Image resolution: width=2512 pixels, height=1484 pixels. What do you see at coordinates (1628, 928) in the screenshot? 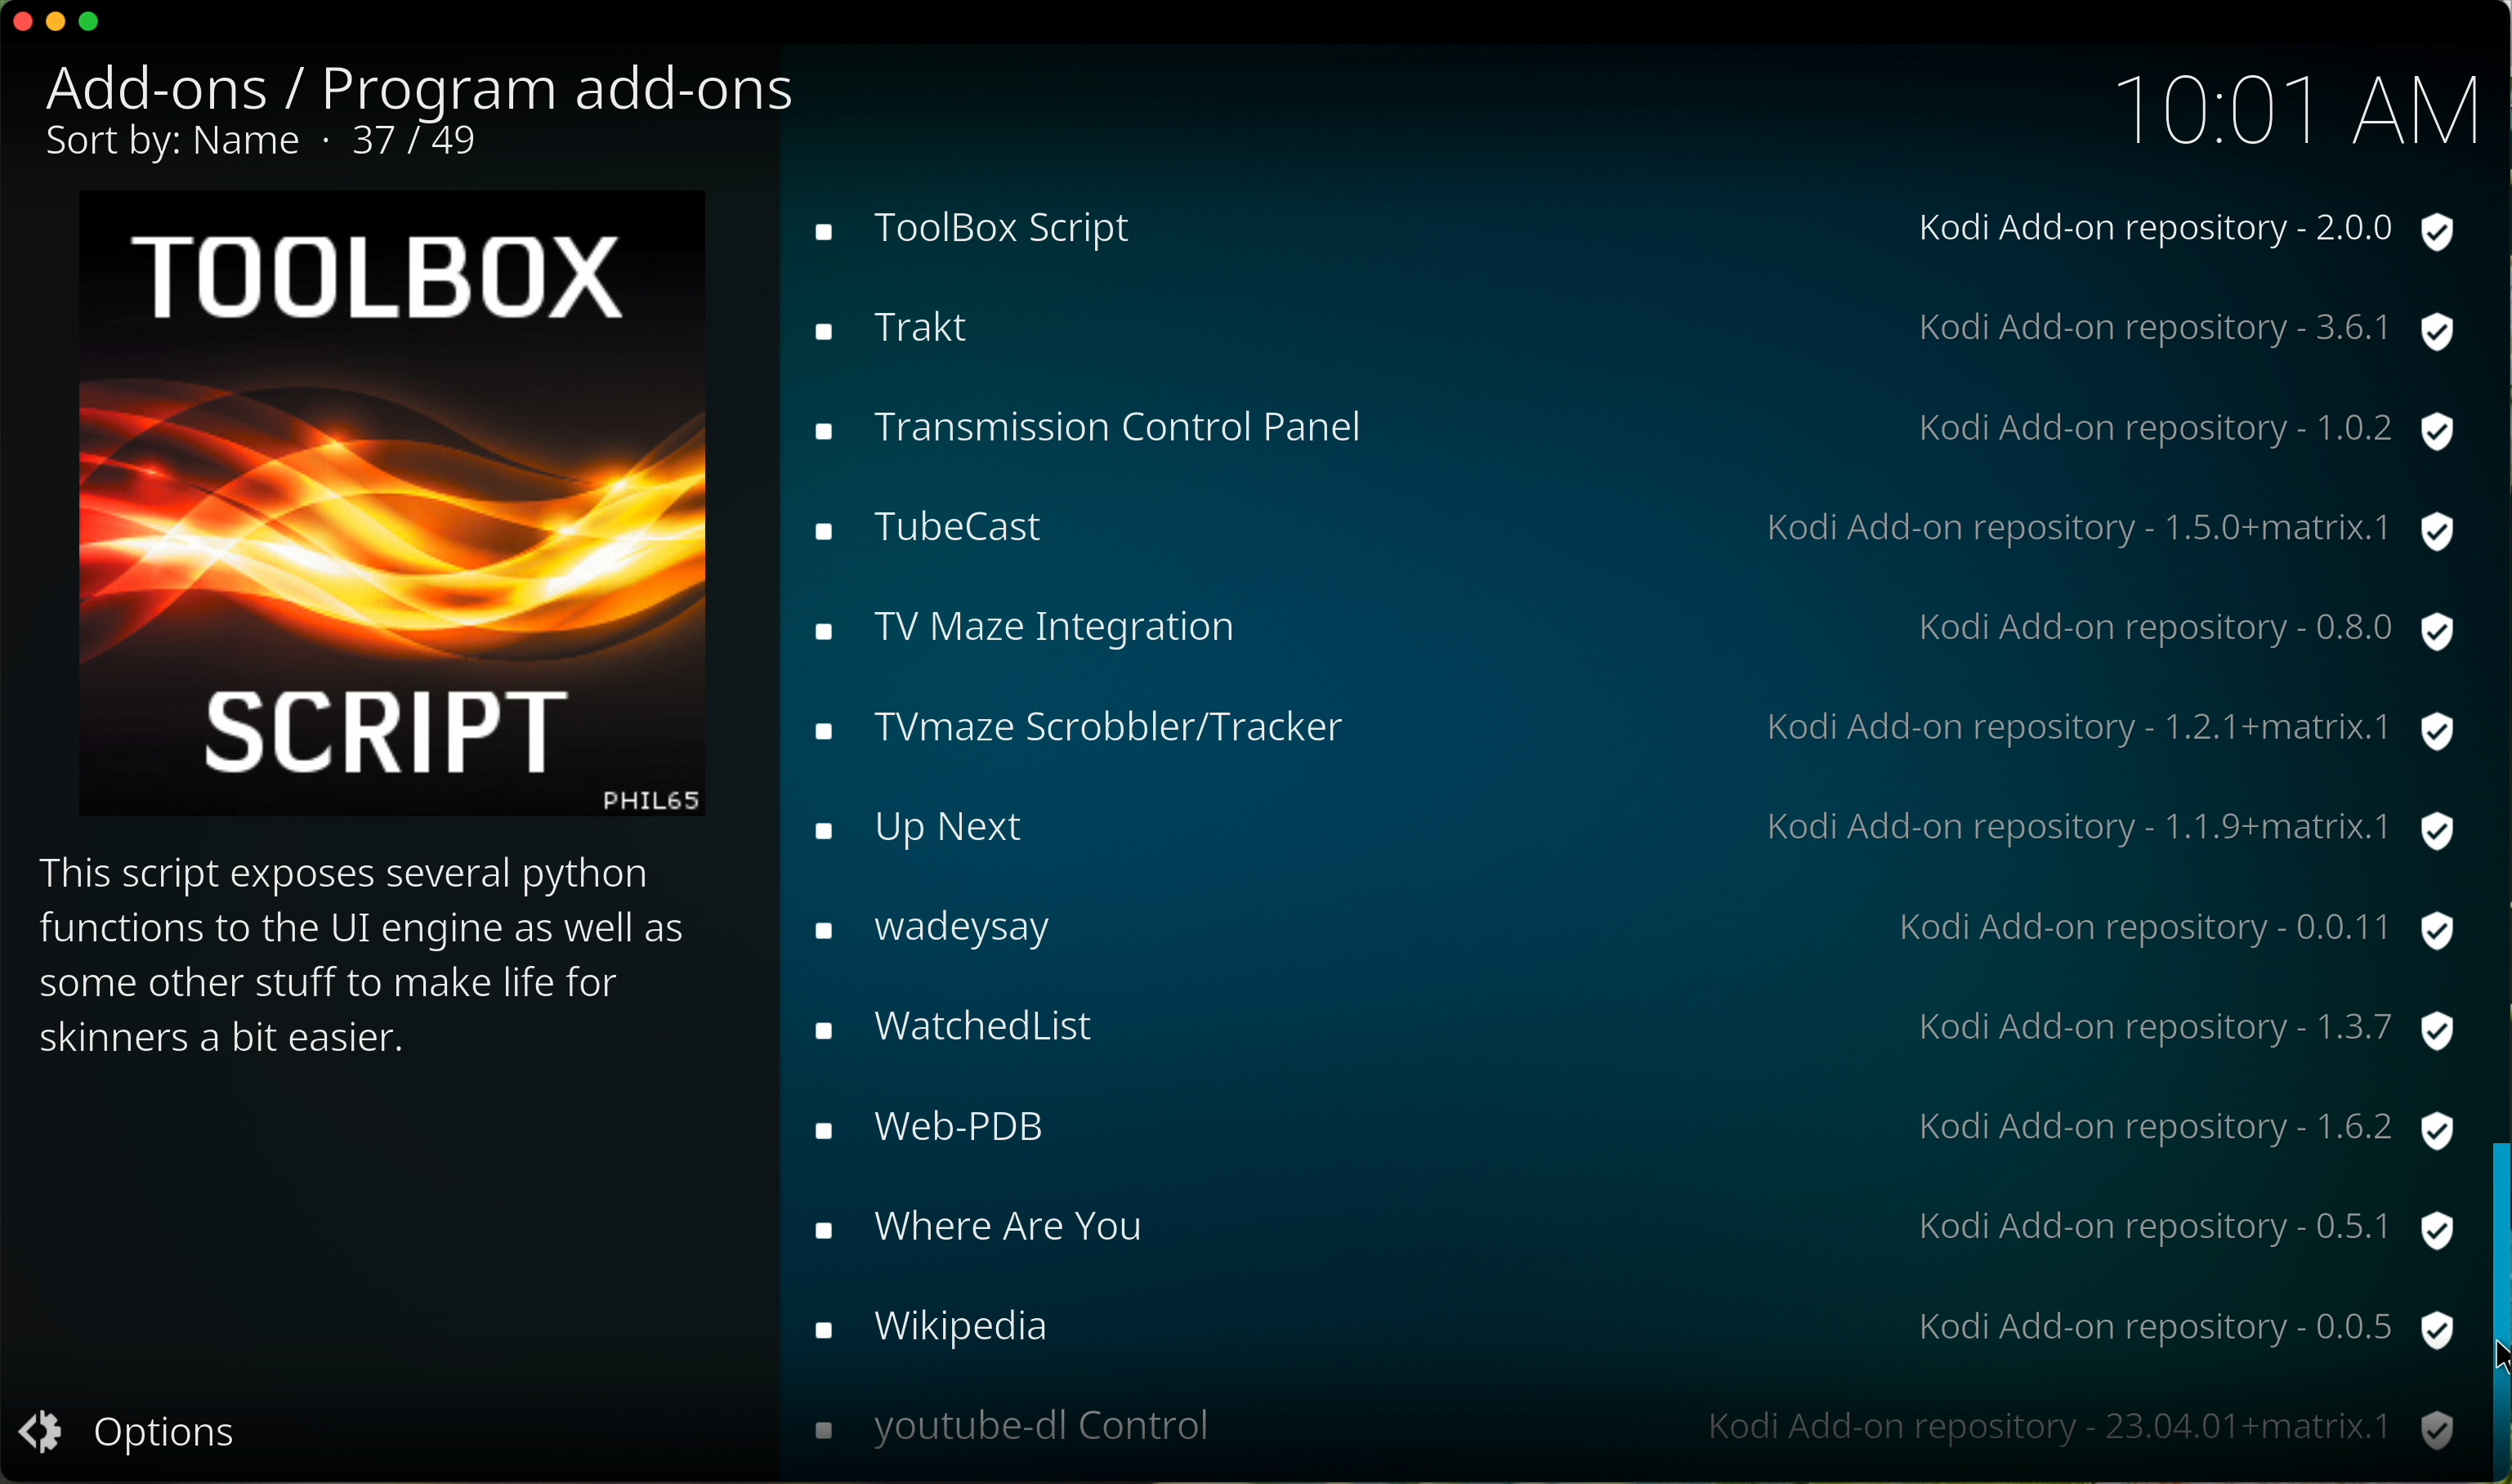
I see `wadeysay` at bounding box center [1628, 928].